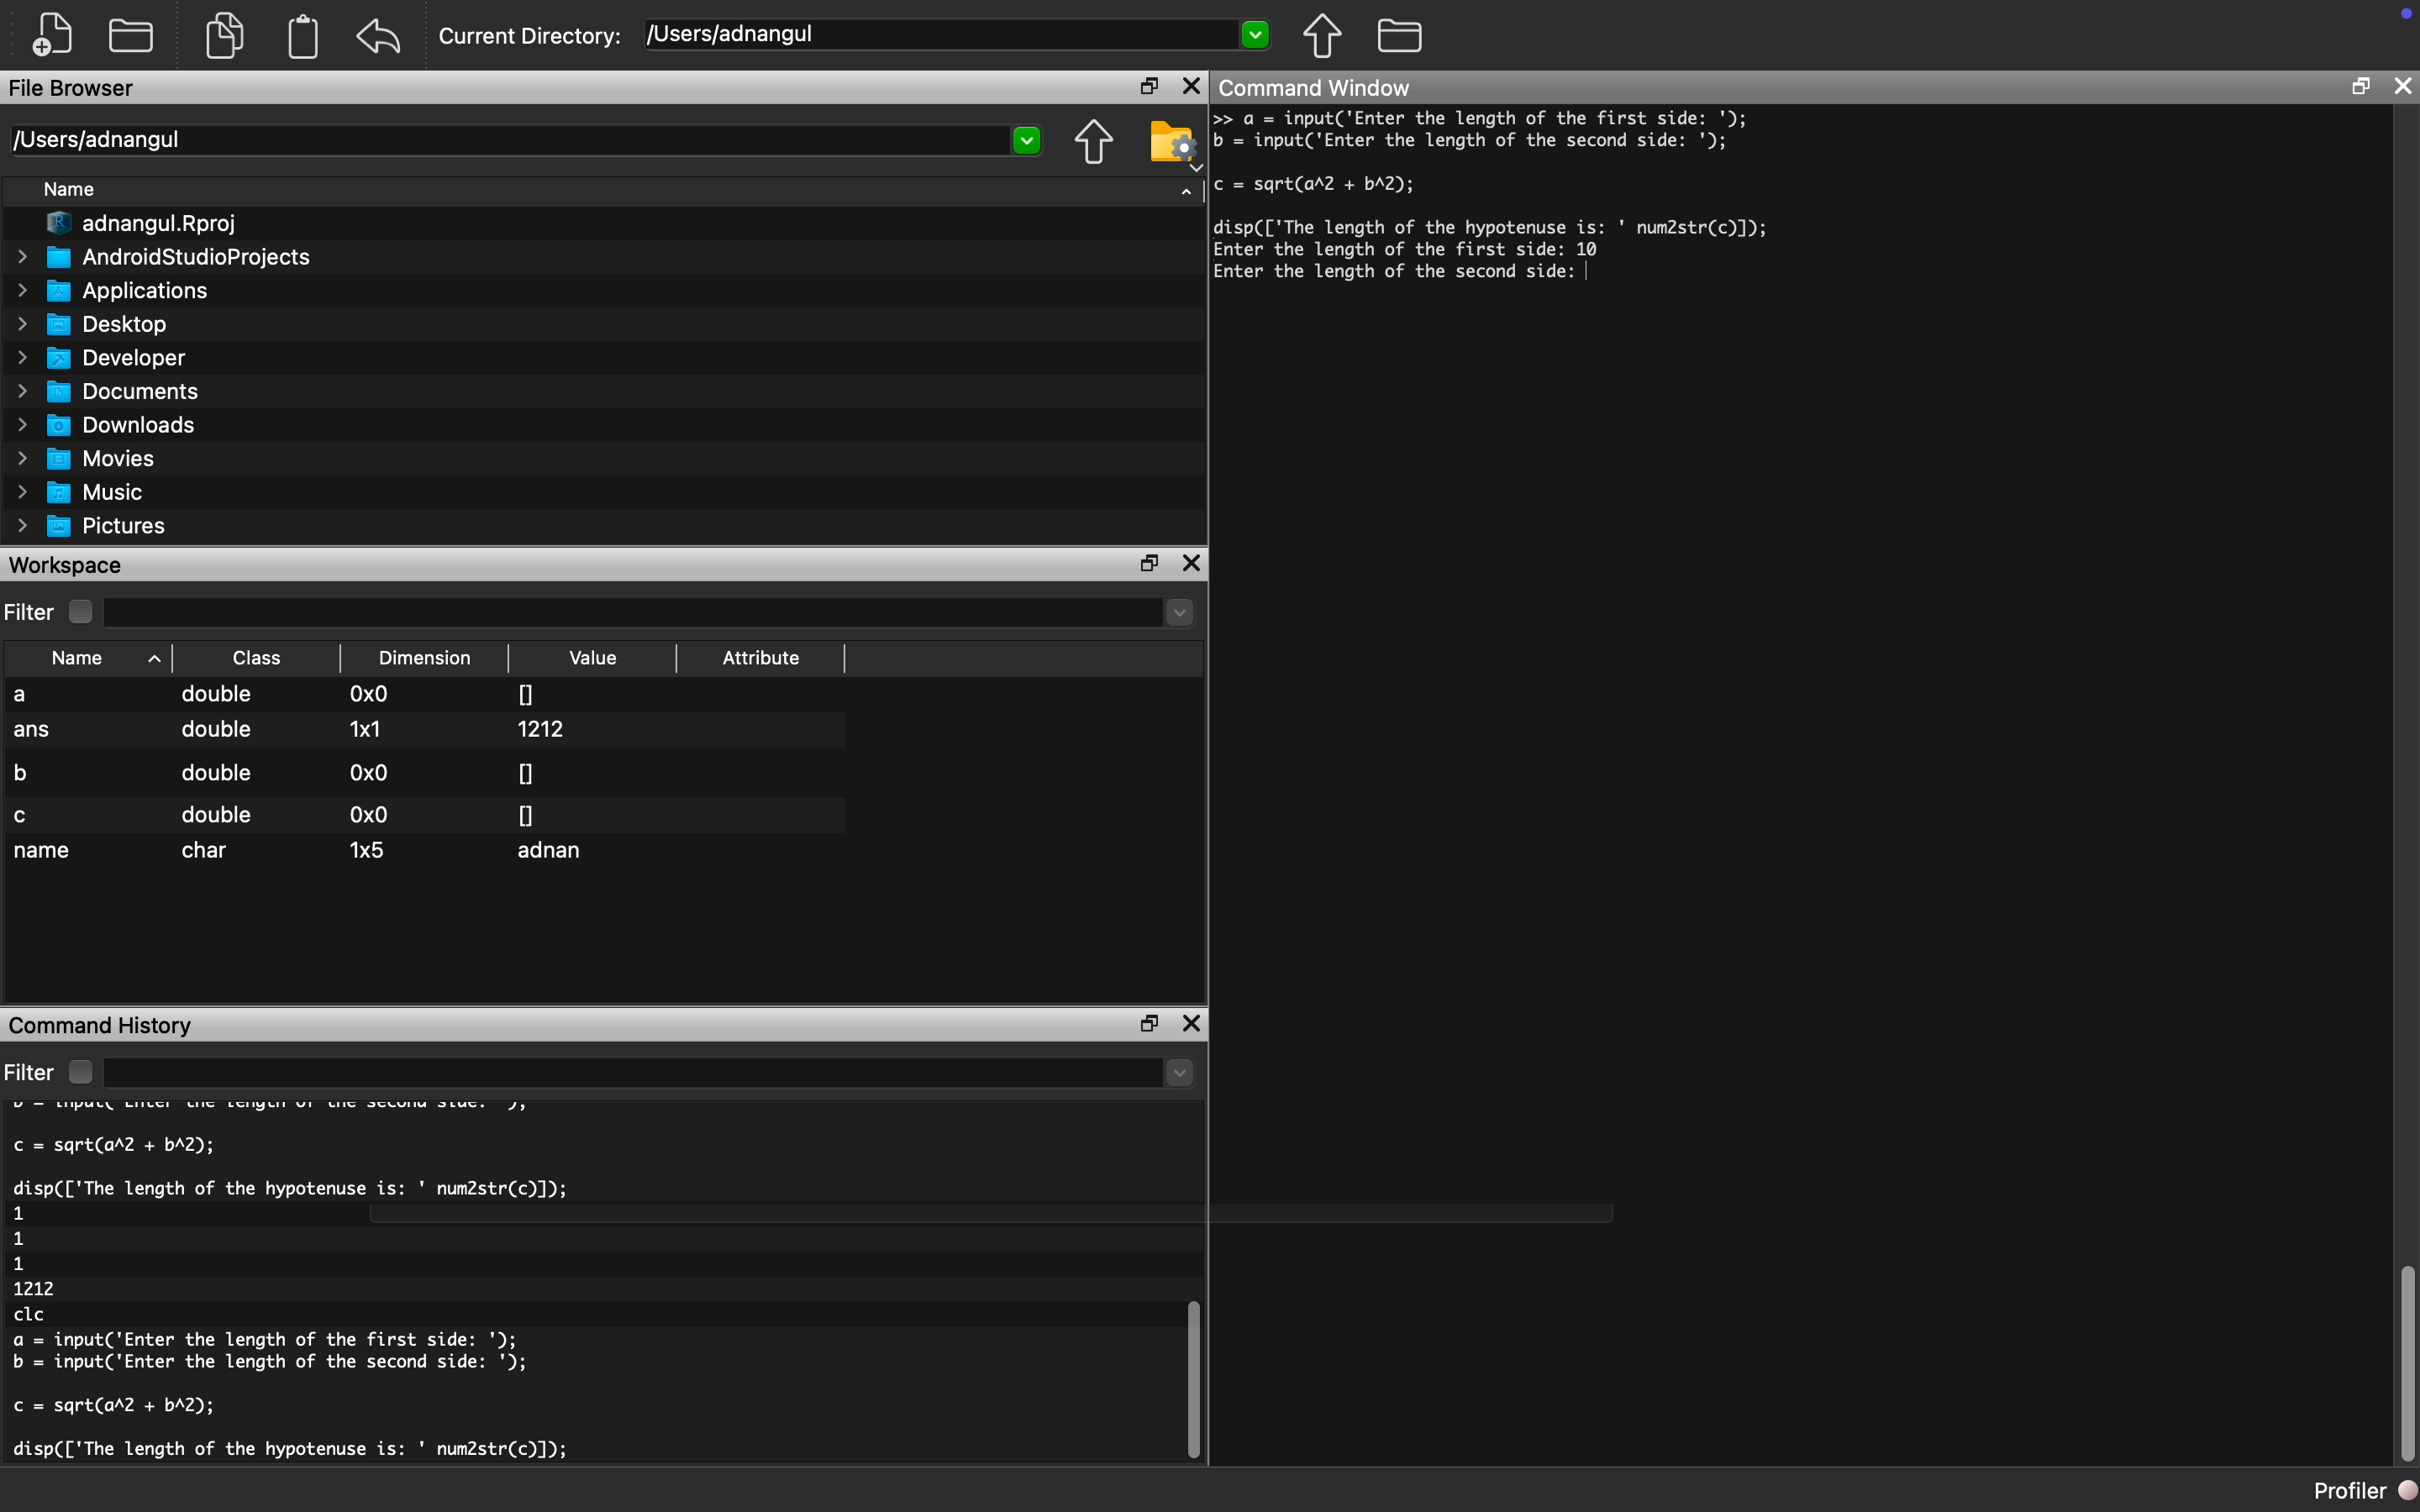 This screenshot has height=1512, width=2420. What do you see at coordinates (380, 37) in the screenshot?
I see `undo` at bounding box center [380, 37].